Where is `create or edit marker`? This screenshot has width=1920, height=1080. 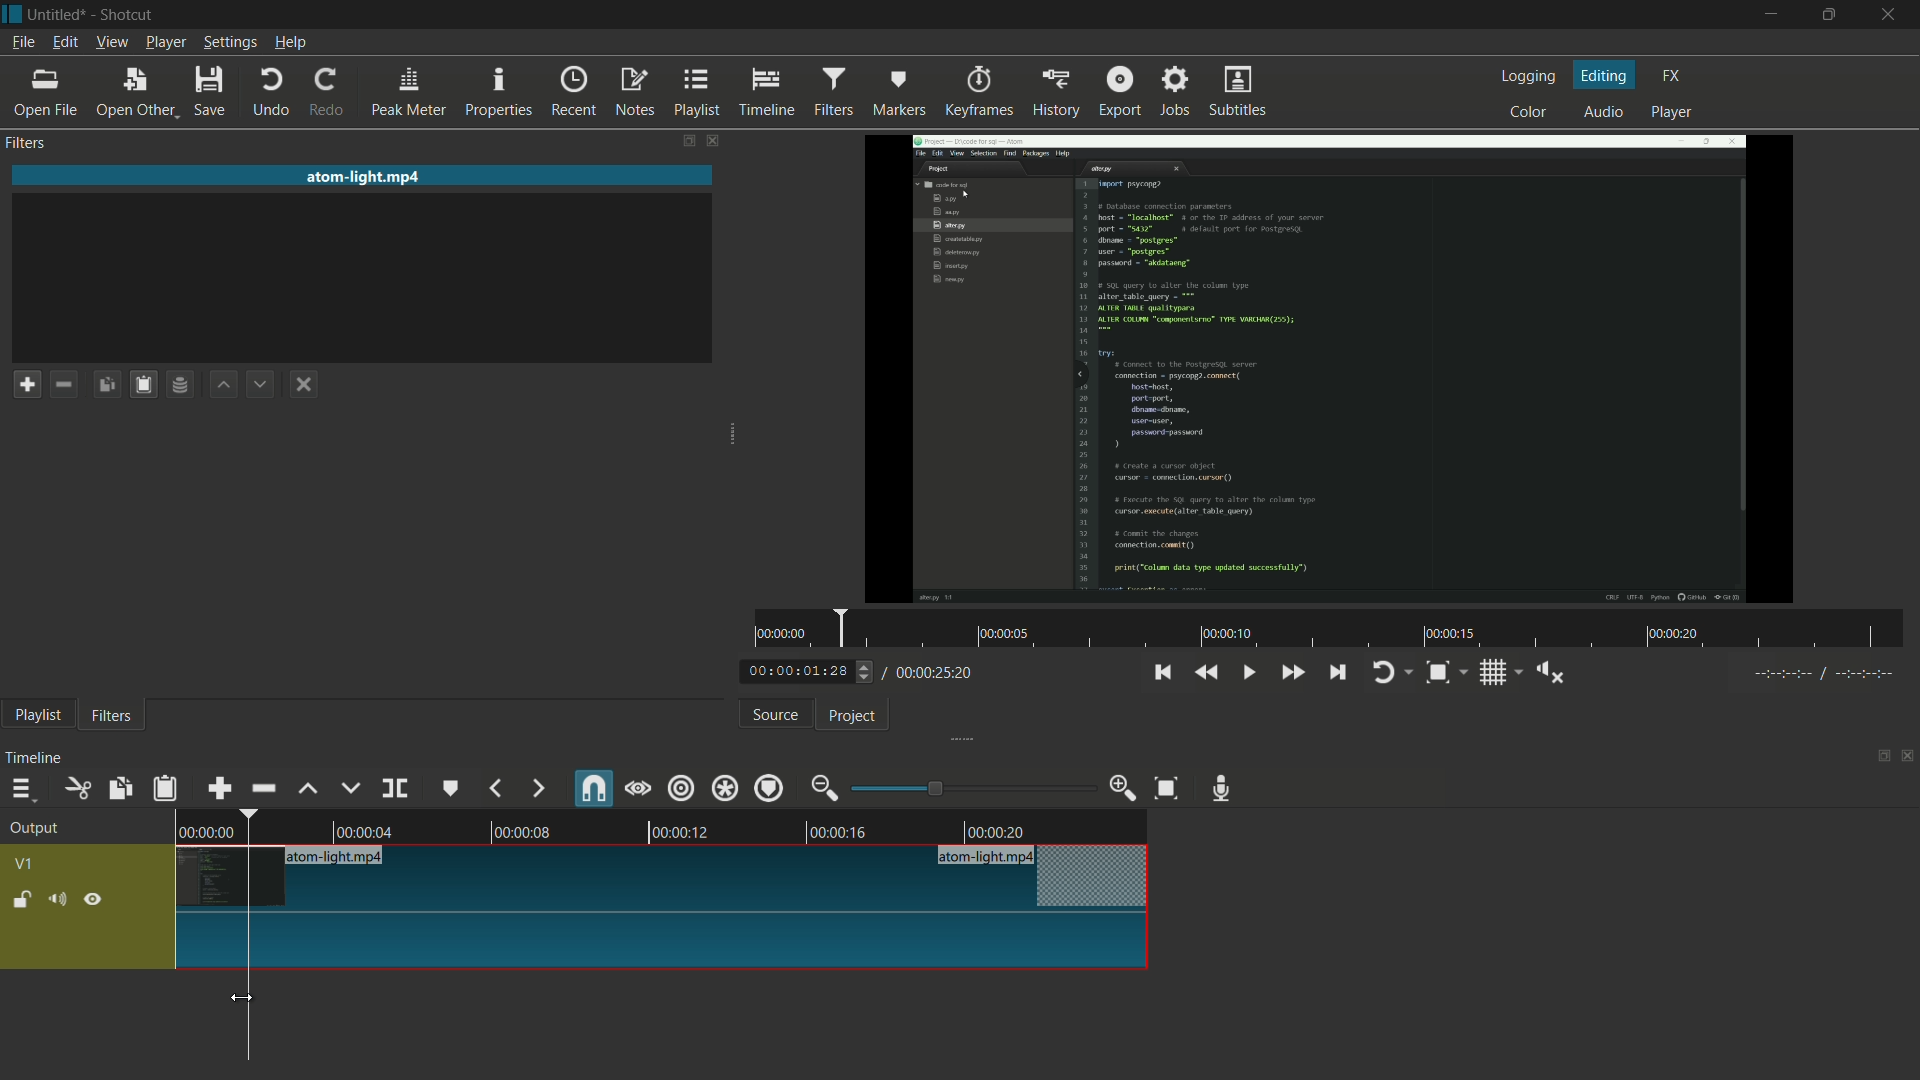 create or edit marker is located at coordinates (451, 790).